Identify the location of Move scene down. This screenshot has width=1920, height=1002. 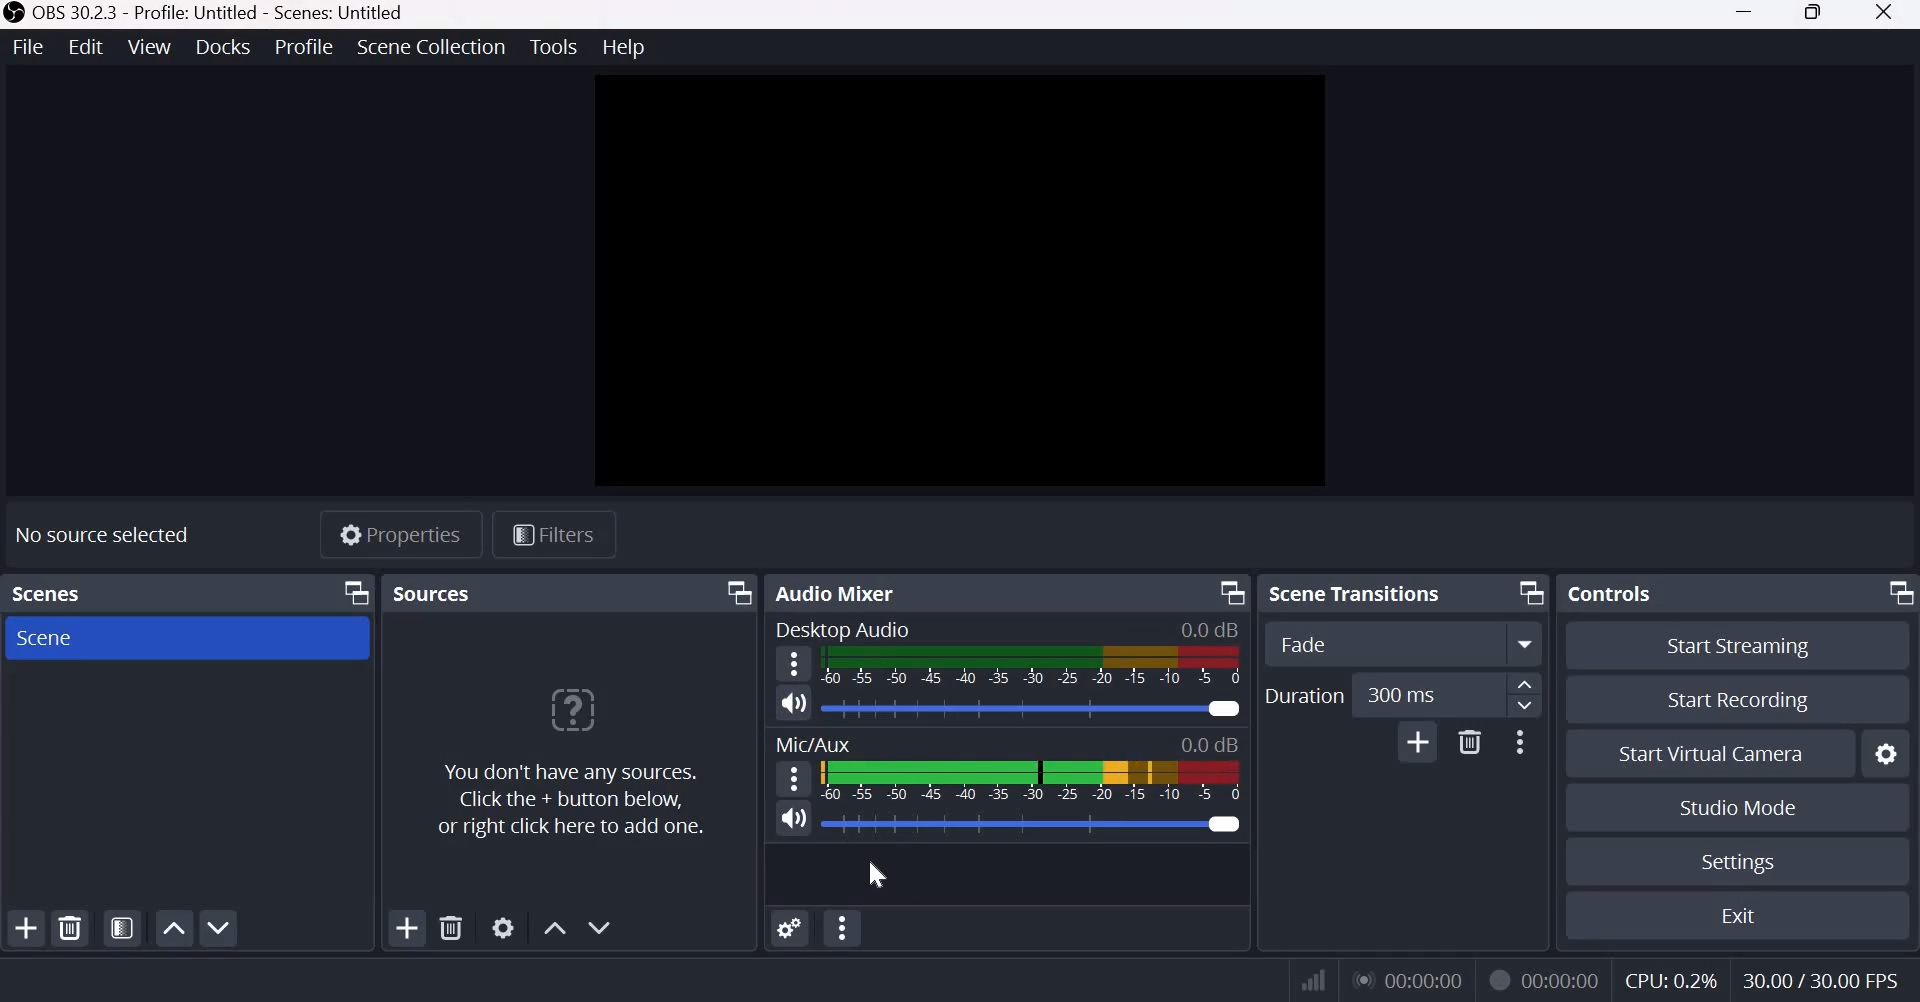
(219, 928).